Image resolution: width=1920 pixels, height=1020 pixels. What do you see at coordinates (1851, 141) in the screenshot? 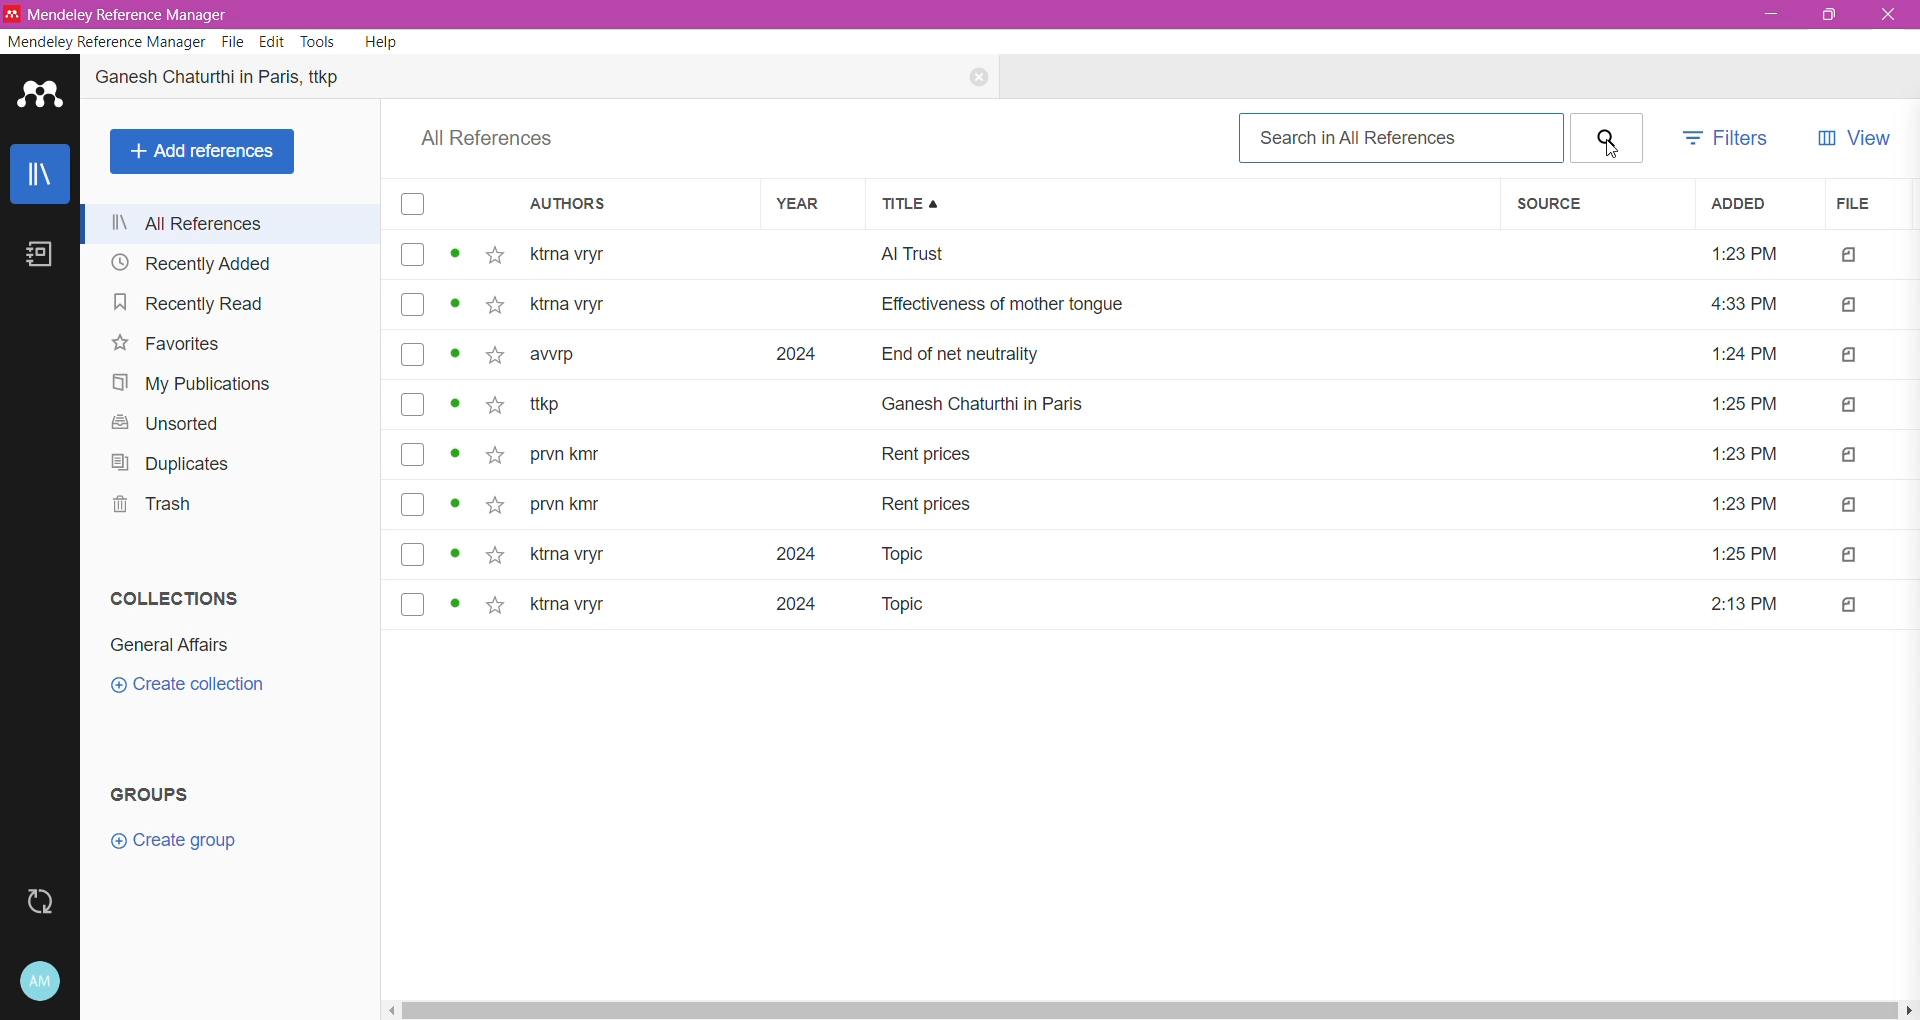
I see `View` at bounding box center [1851, 141].